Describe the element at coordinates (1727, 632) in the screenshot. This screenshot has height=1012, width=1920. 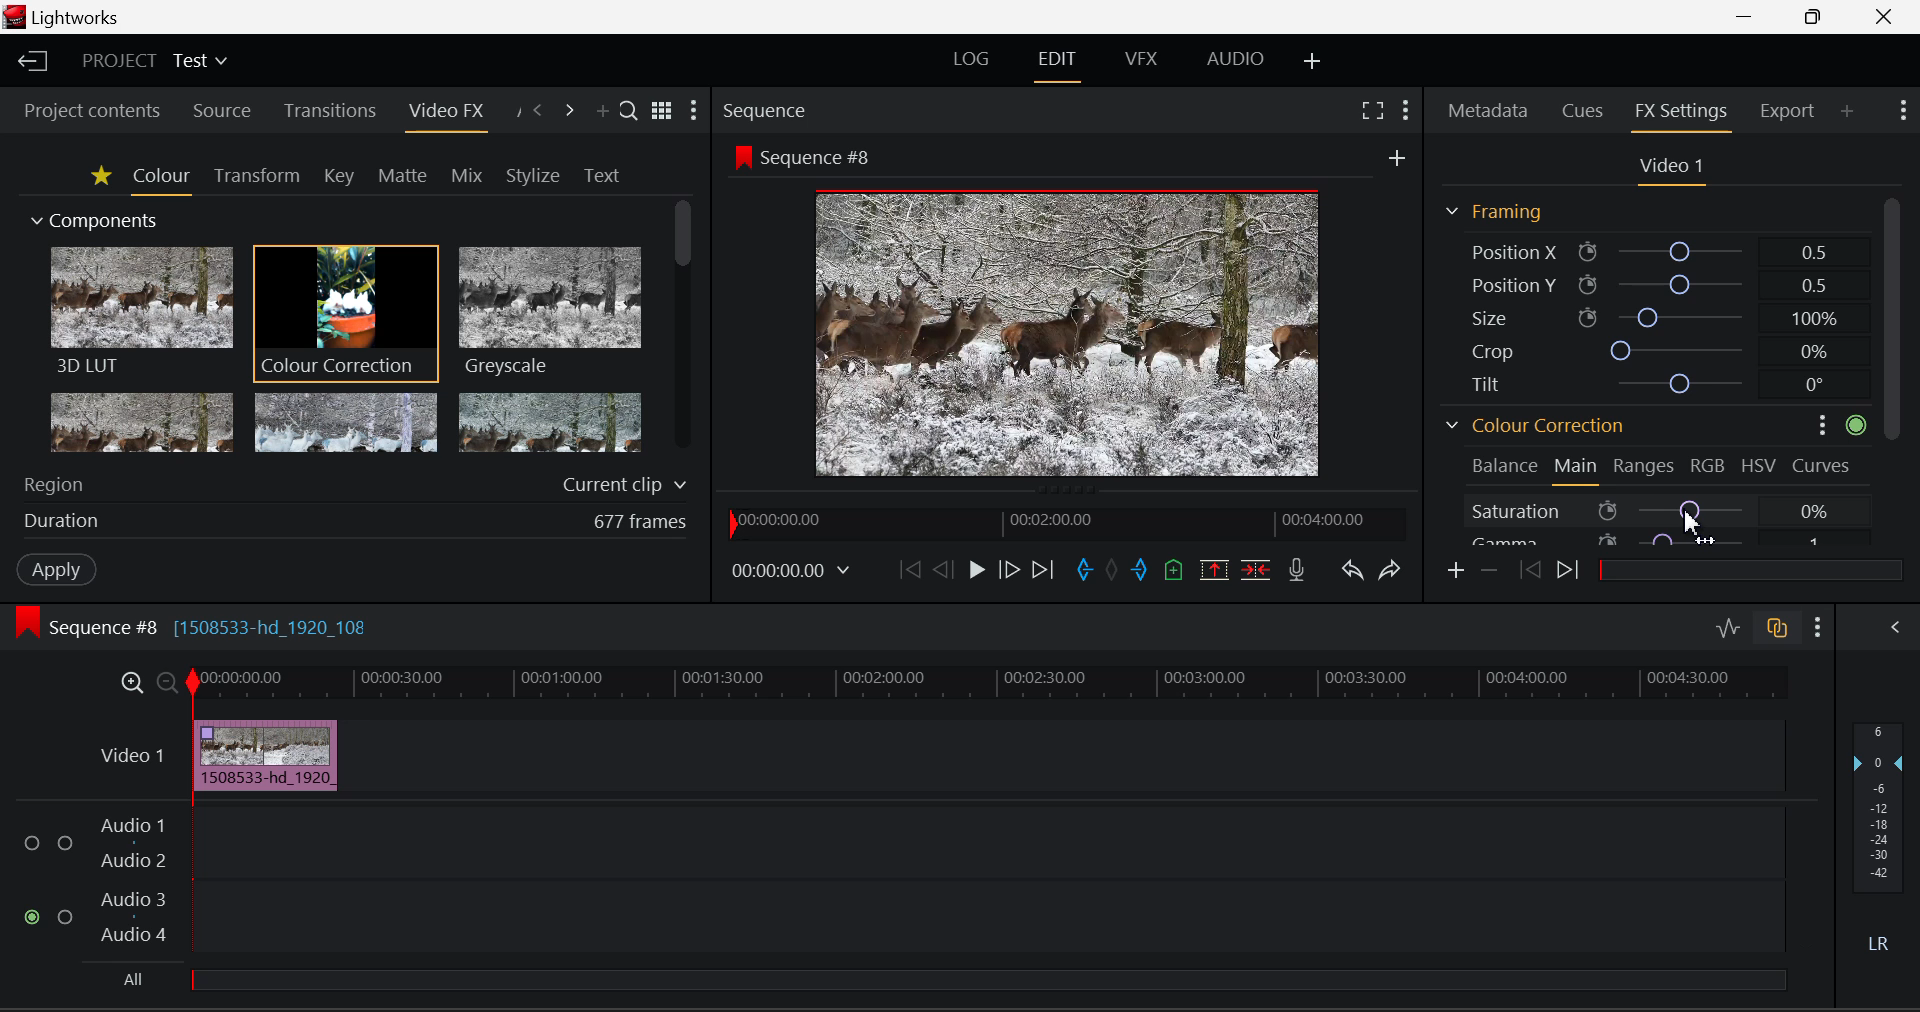
I see `Toggle Audio Levels Editing` at that location.